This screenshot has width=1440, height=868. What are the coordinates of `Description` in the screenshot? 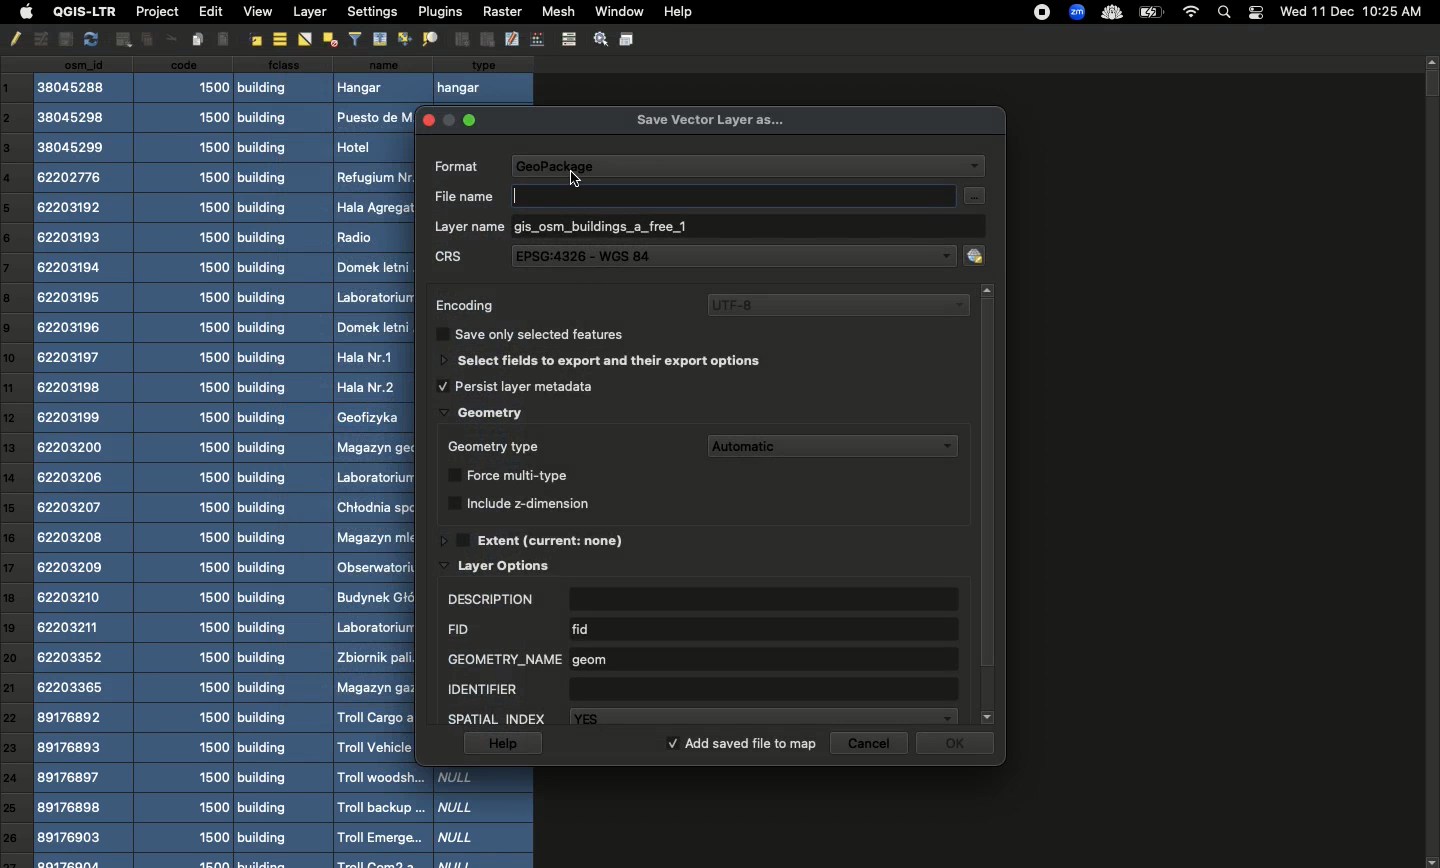 It's located at (699, 600).